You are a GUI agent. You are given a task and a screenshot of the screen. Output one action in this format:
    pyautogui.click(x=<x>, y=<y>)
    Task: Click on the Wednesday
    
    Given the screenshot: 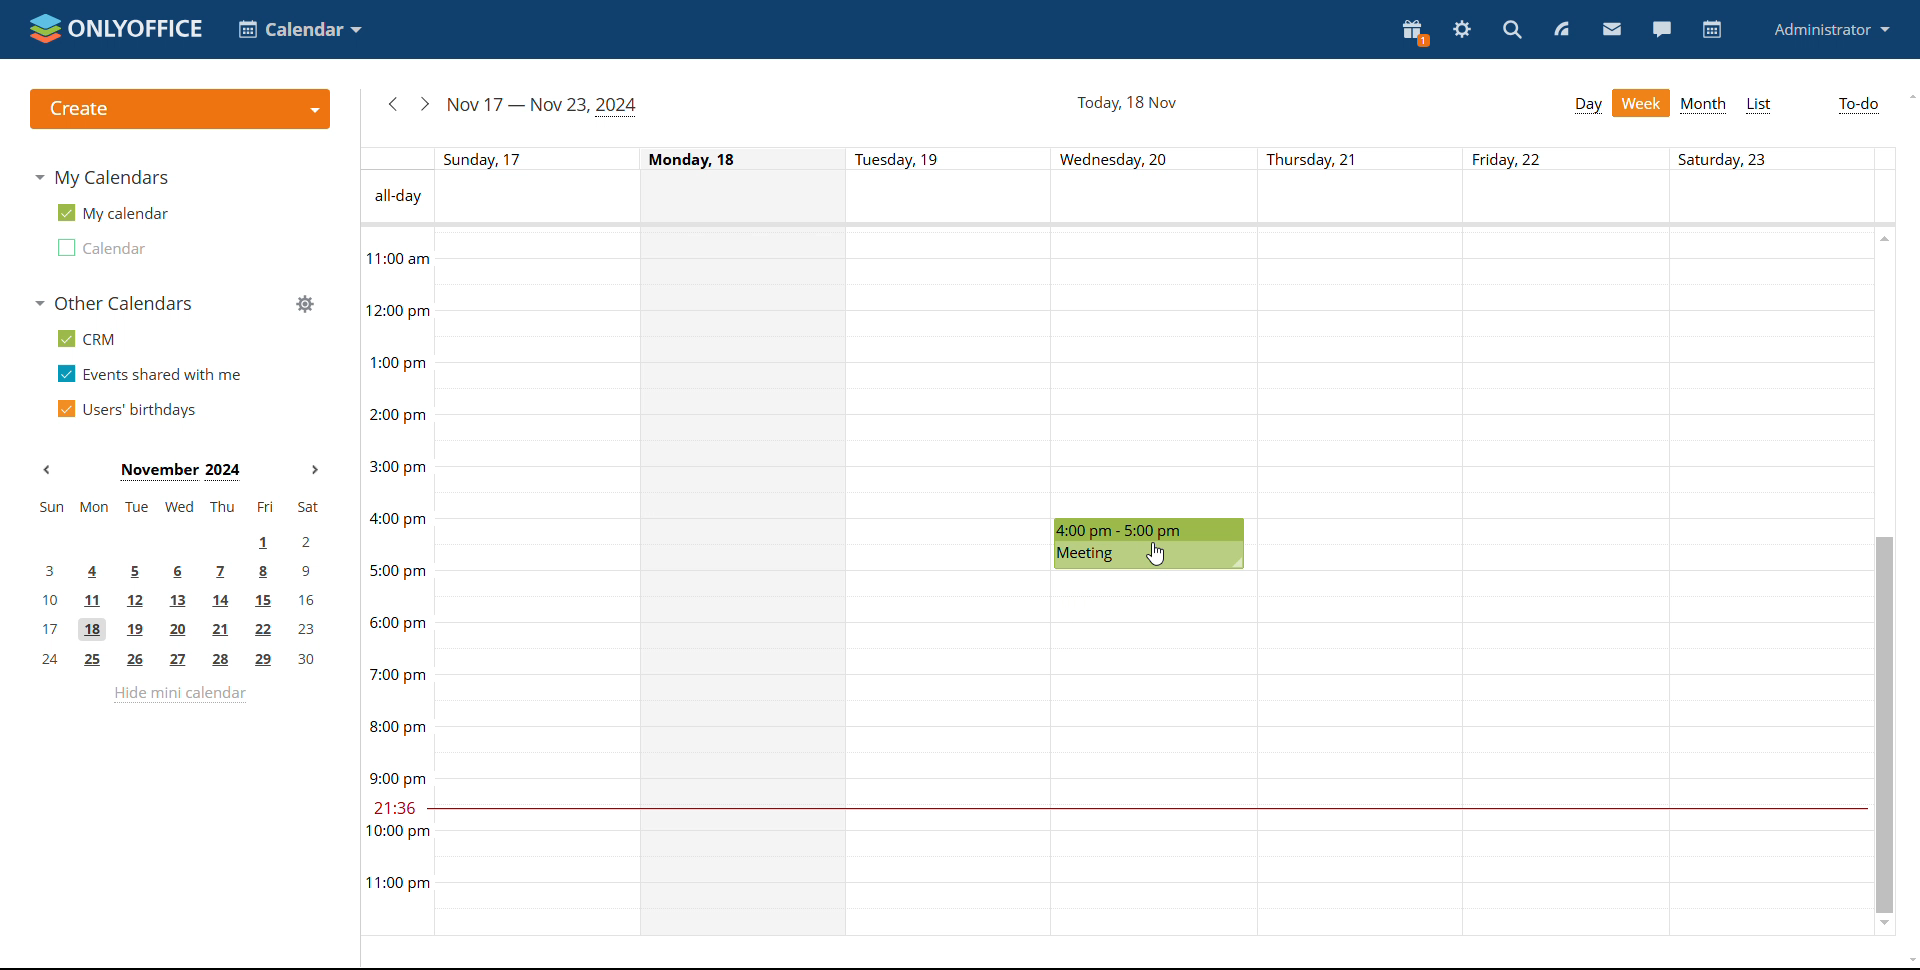 What is the action you would take?
    pyautogui.click(x=1156, y=371)
    